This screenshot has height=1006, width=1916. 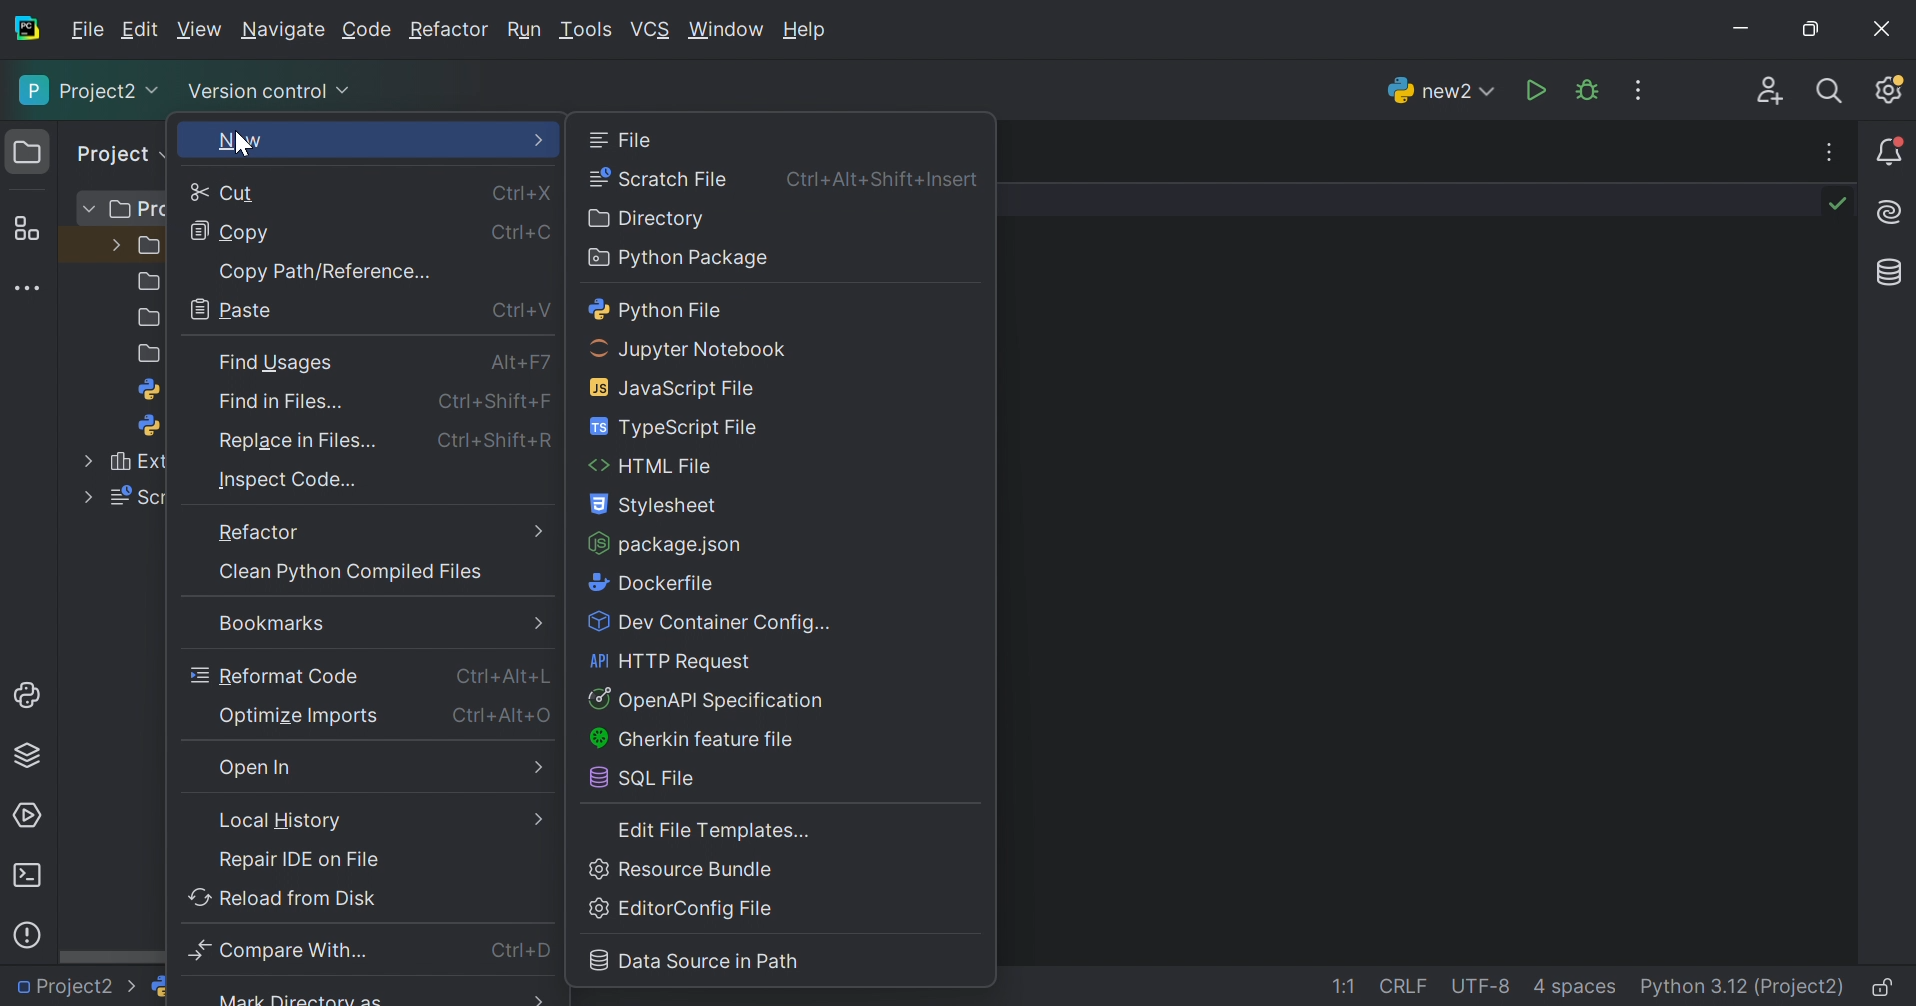 What do you see at coordinates (278, 363) in the screenshot?
I see `Find usages` at bounding box center [278, 363].